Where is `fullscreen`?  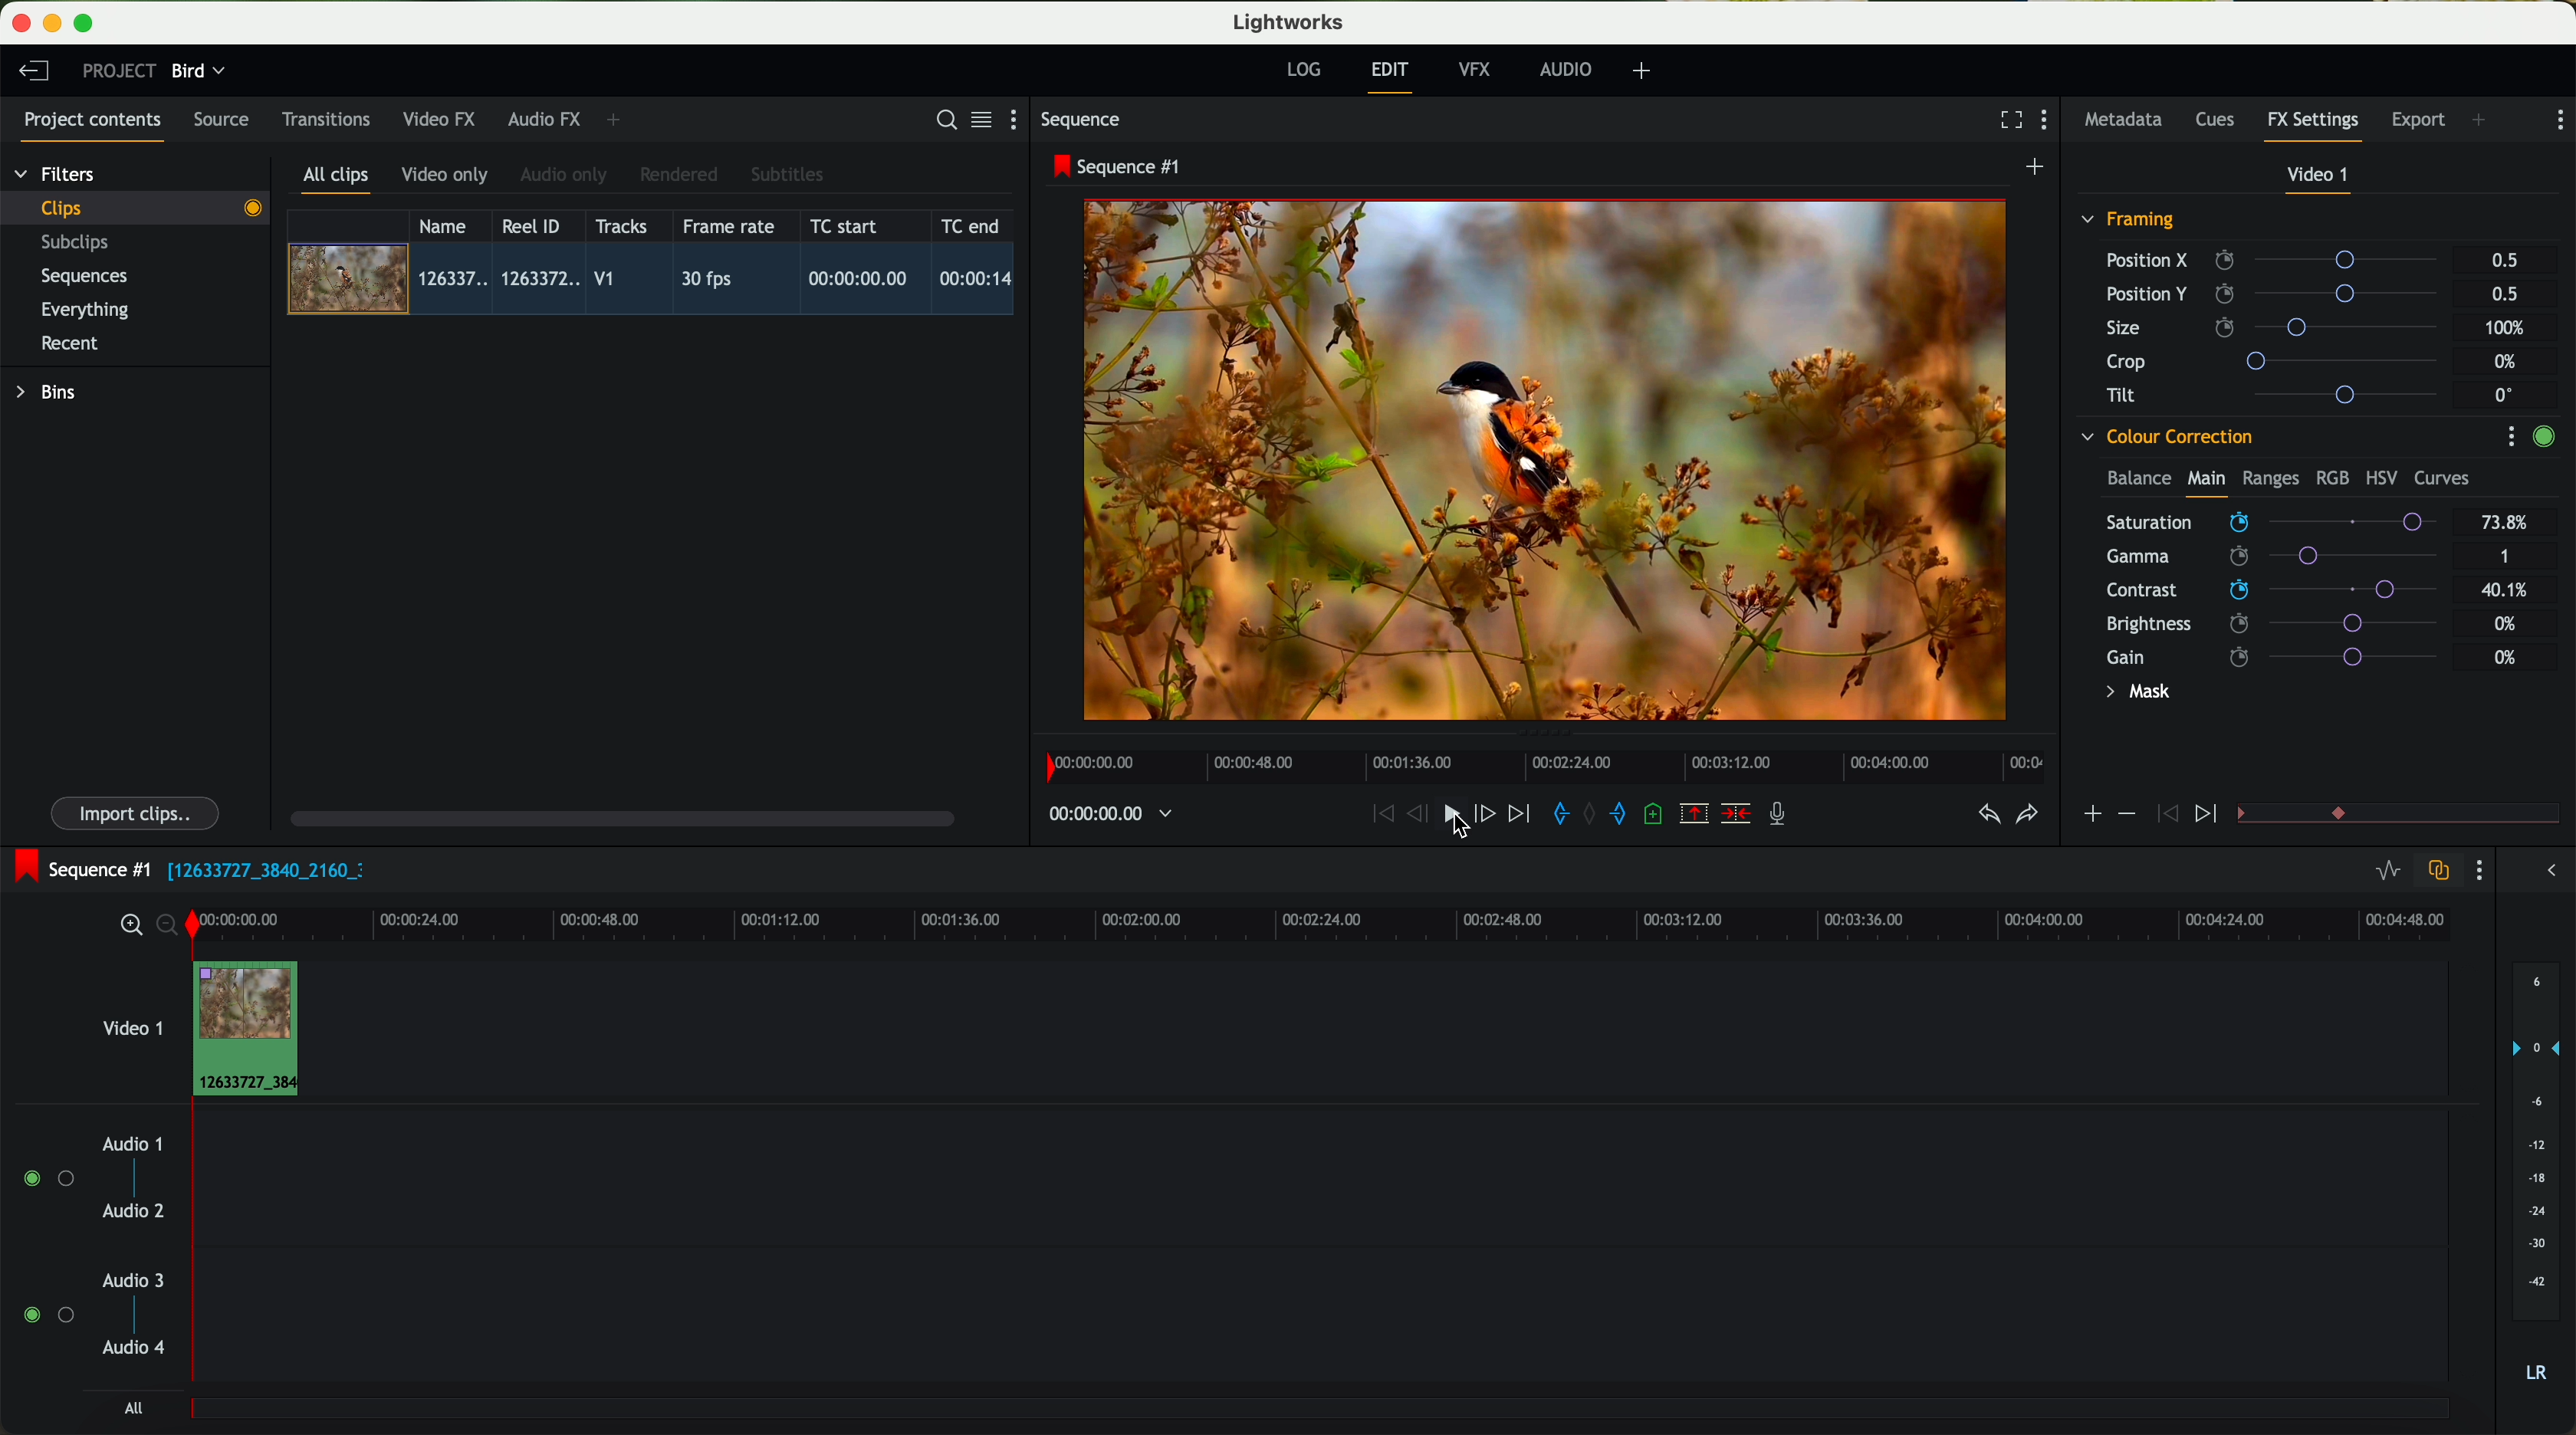
fullscreen is located at coordinates (2007, 119).